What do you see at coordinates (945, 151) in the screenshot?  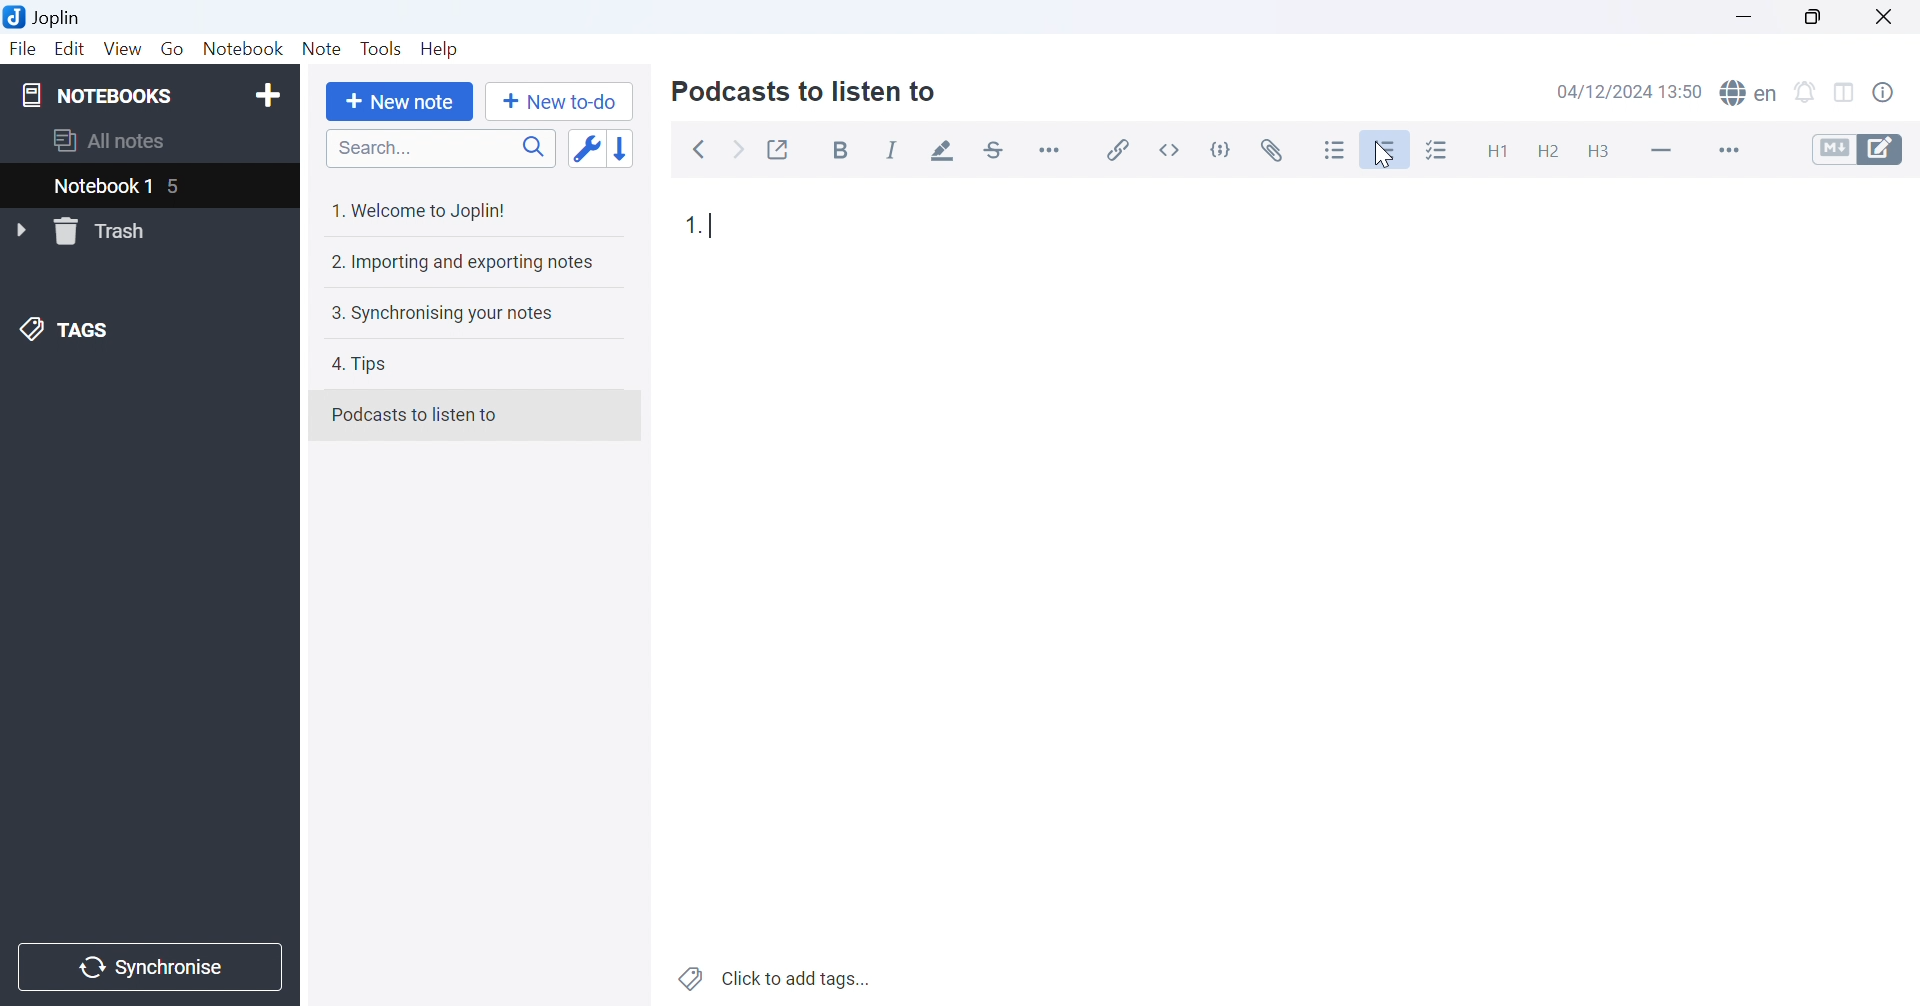 I see `Highlight` at bounding box center [945, 151].